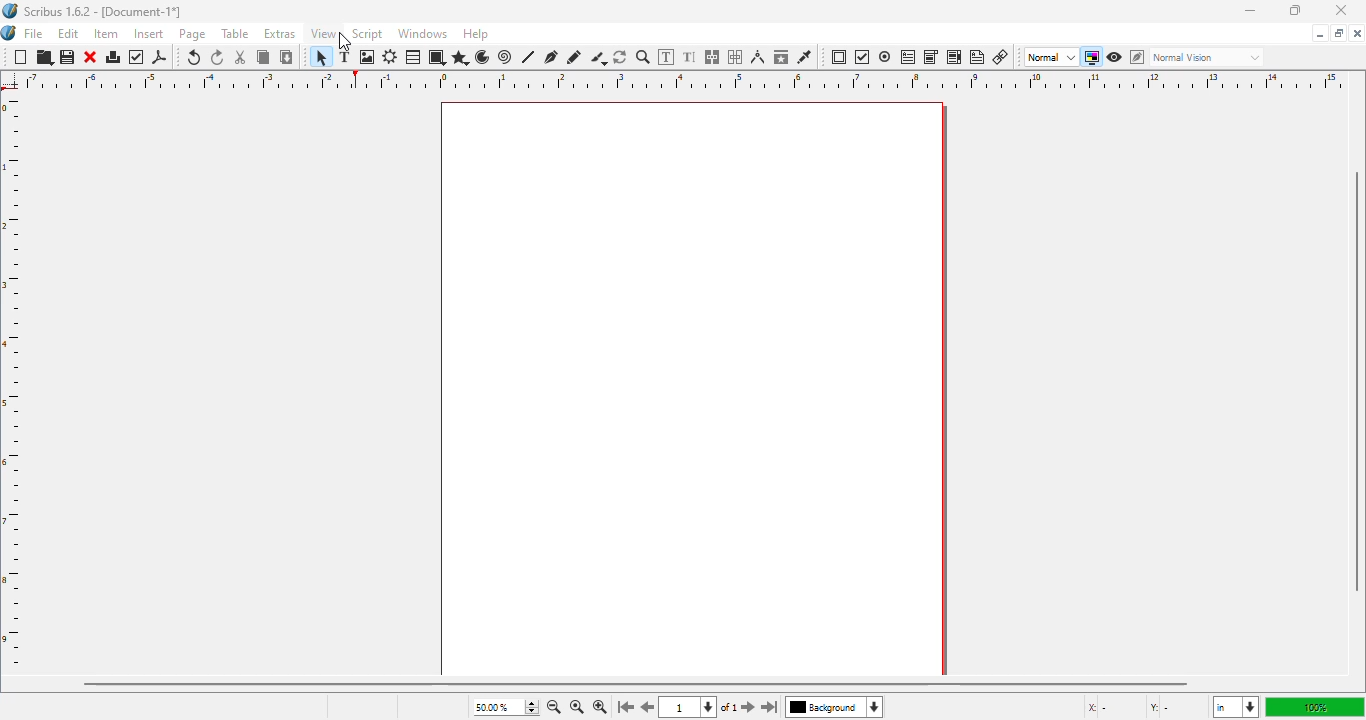  I want to click on undo, so click(194, 57).